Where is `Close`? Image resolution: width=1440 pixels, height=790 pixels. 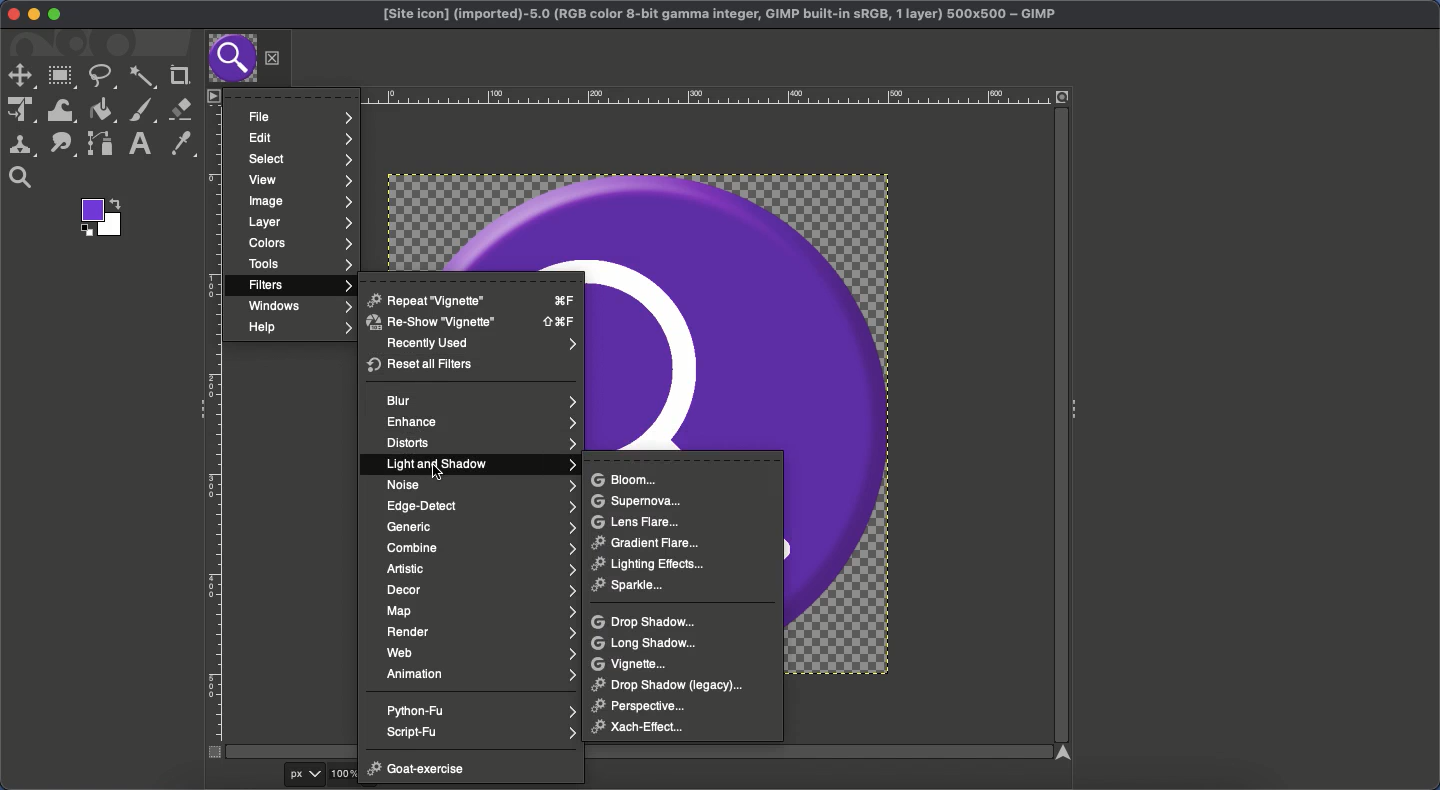 Close is located at coordinates (9, 14).